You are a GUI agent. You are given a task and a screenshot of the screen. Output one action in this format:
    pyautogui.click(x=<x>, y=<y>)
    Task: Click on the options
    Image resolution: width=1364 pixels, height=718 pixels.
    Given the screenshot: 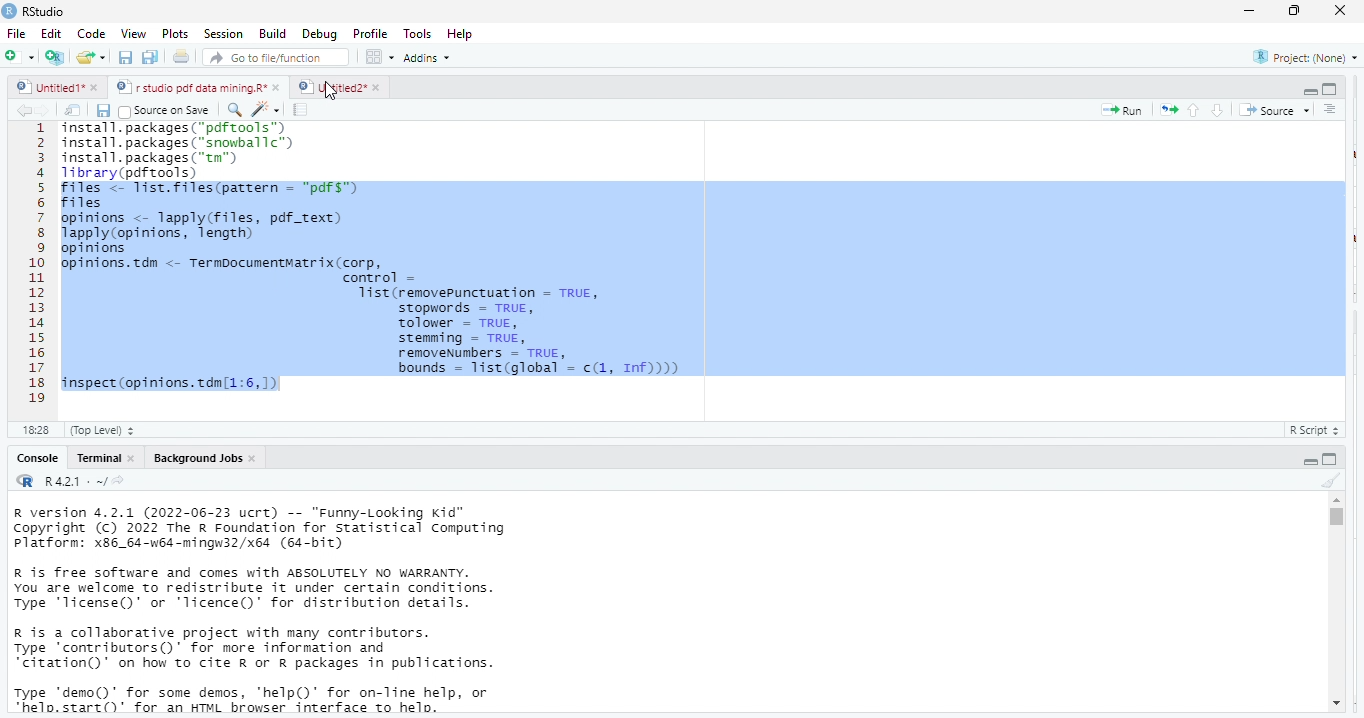 What is the action you would take?
    pyautogui.click(x=381, y=56)
    